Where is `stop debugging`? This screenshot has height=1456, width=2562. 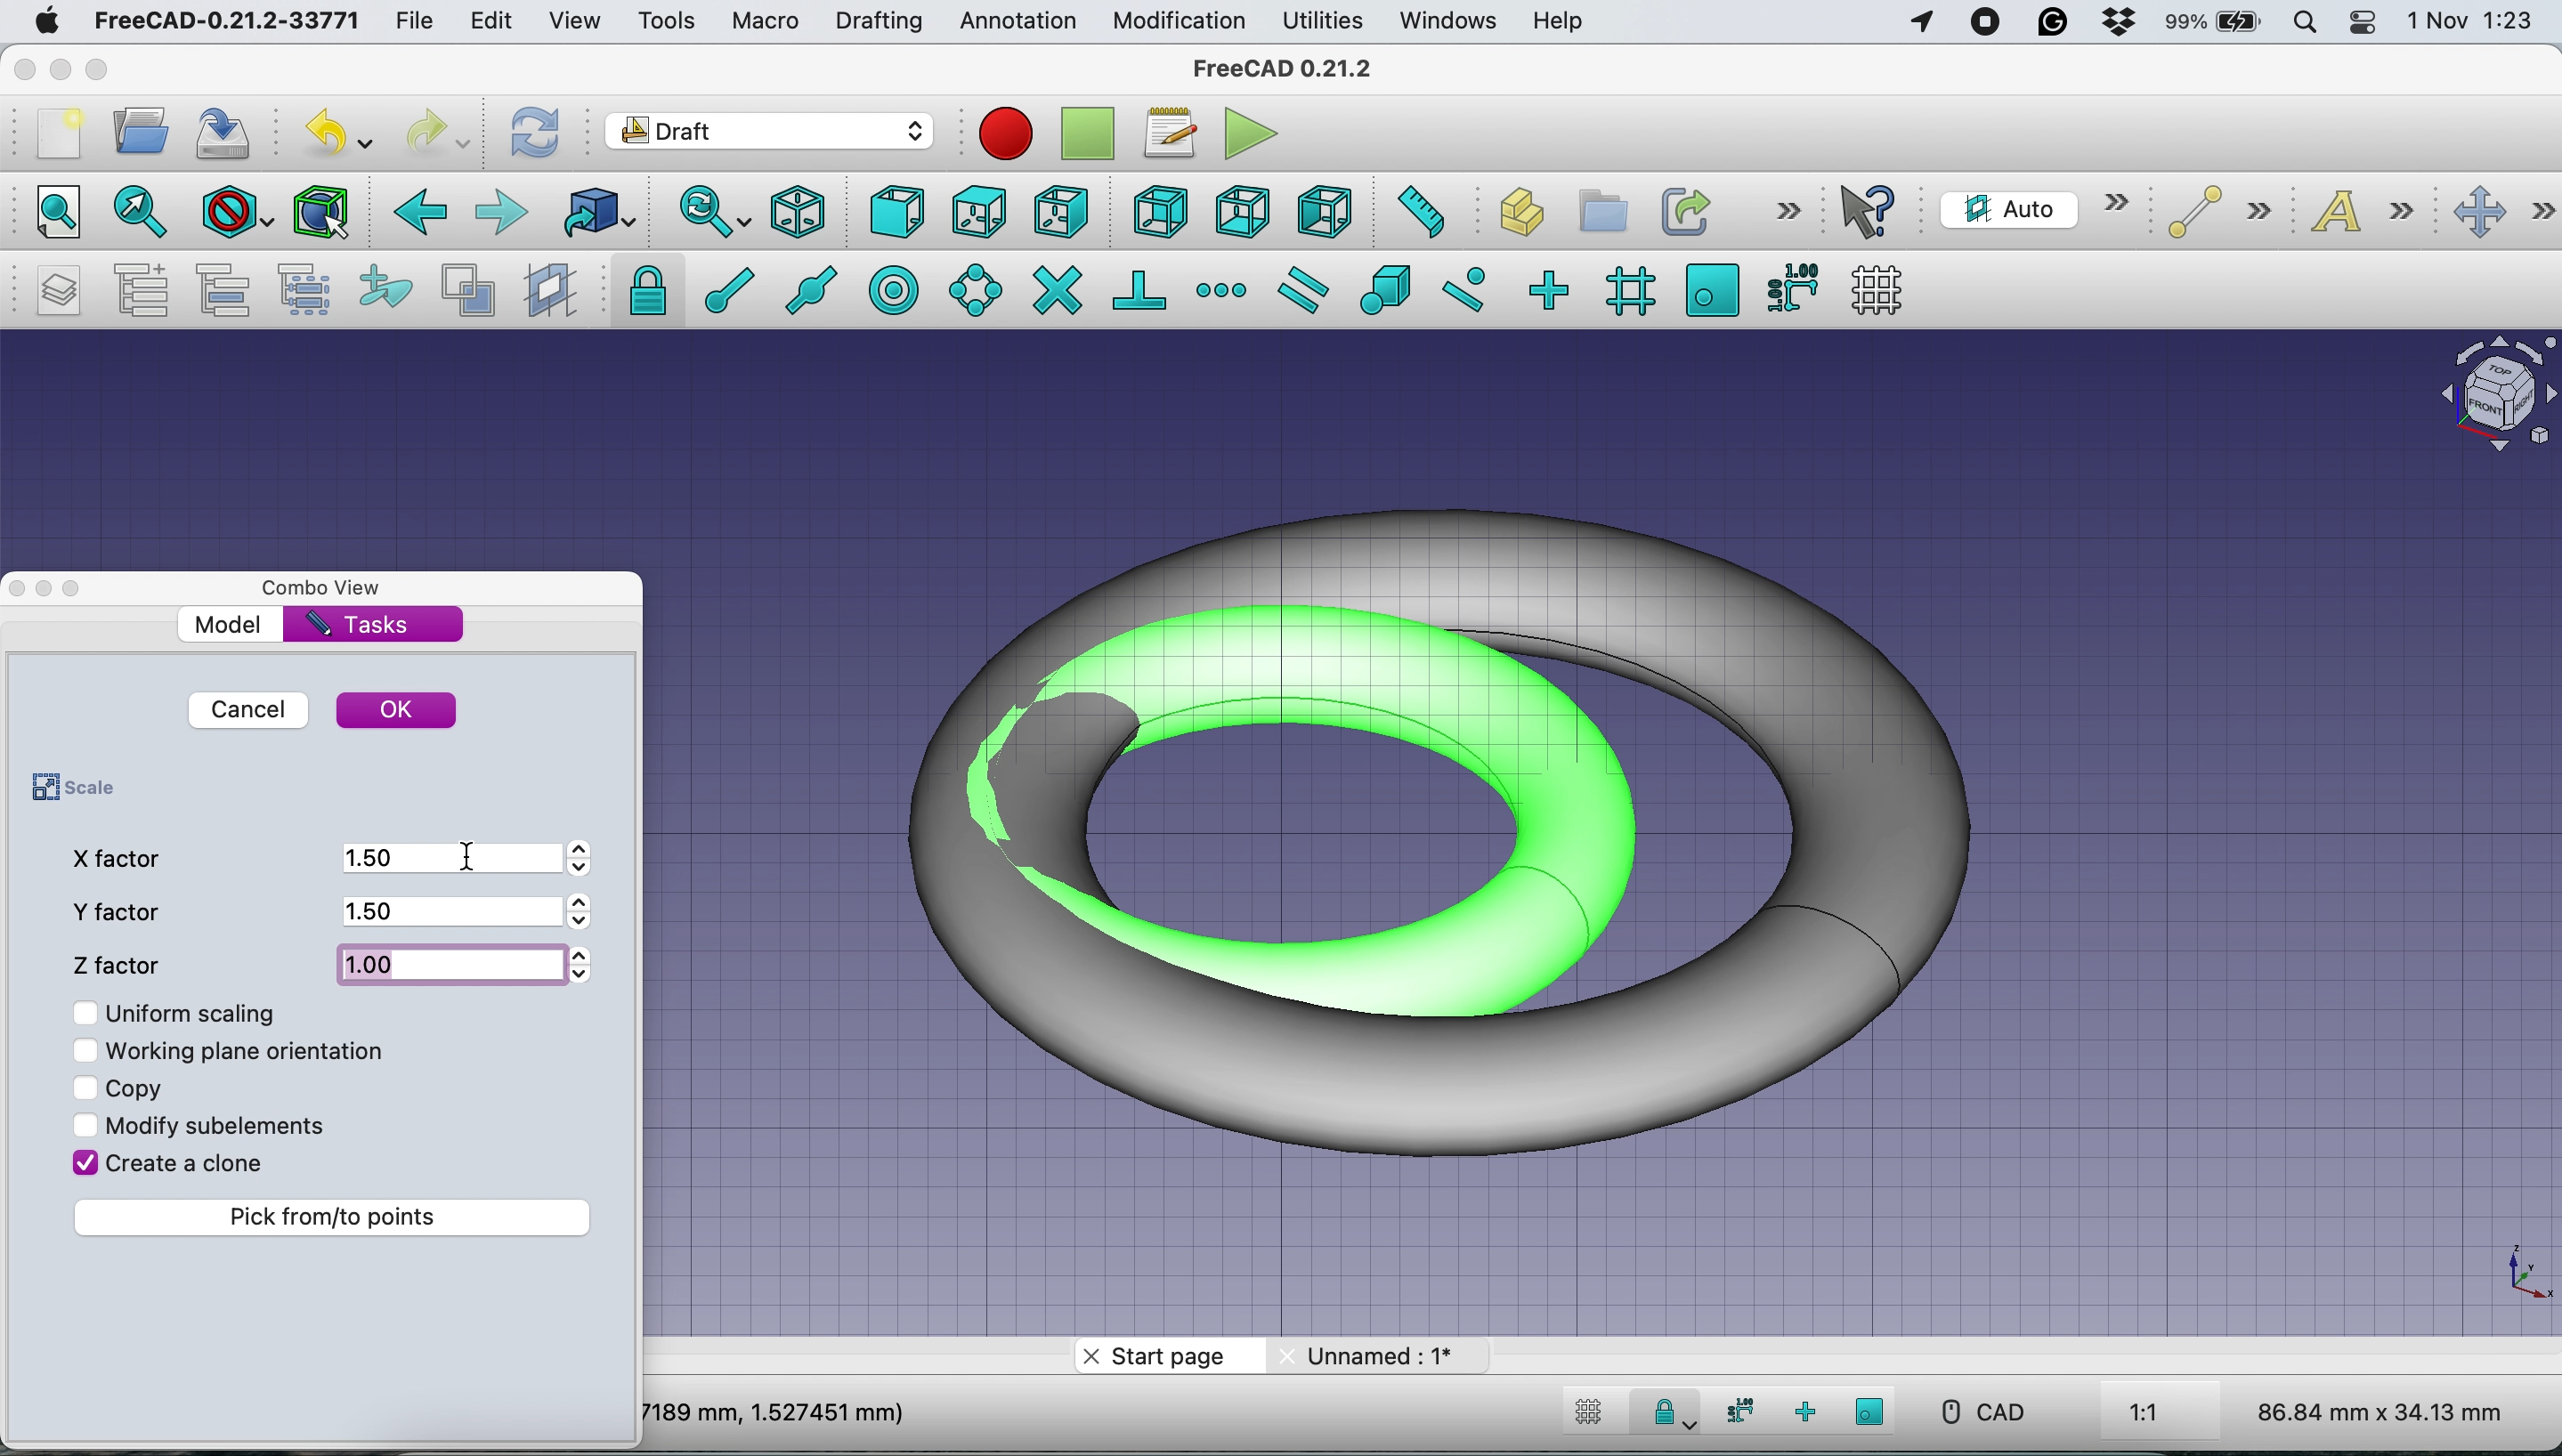 stop debugging is located at coordinates (1083, 134).